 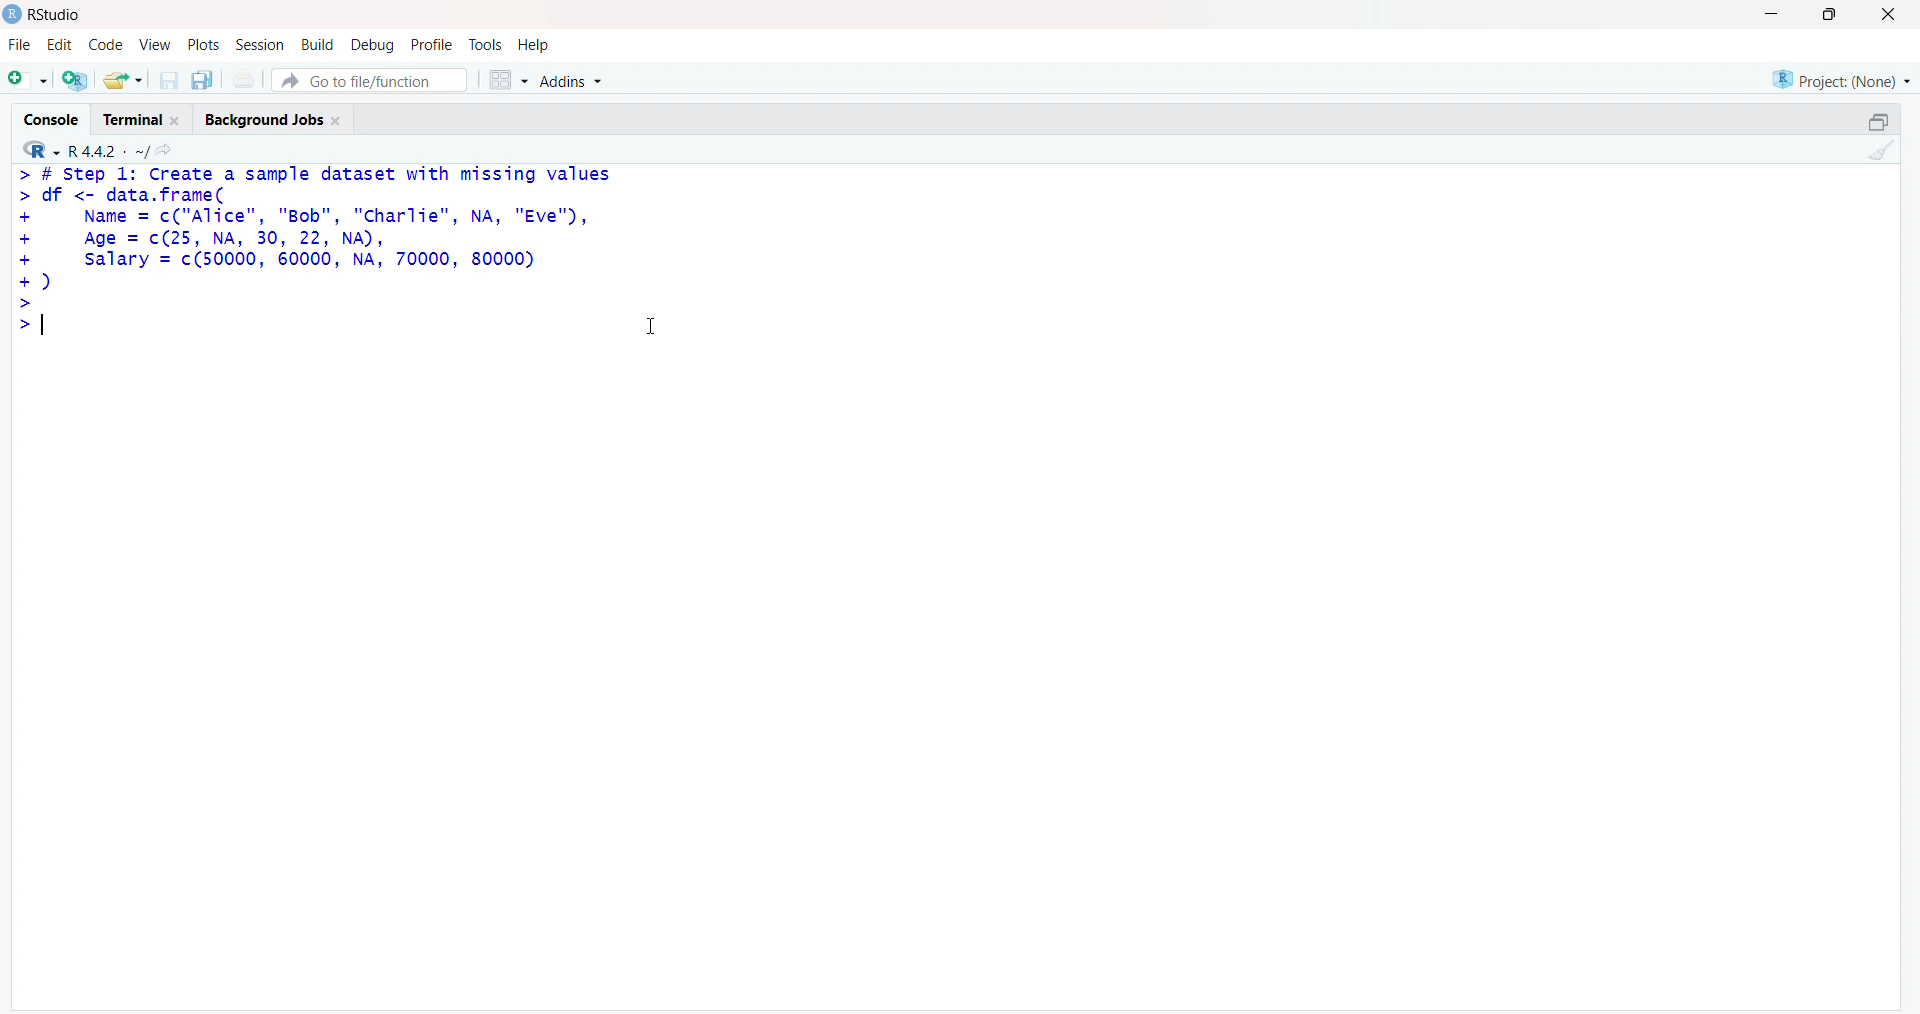 What do you see at coordinates (656, 320) in the screenshot?
I see `Text cursor` at bounding box center [656, 320].